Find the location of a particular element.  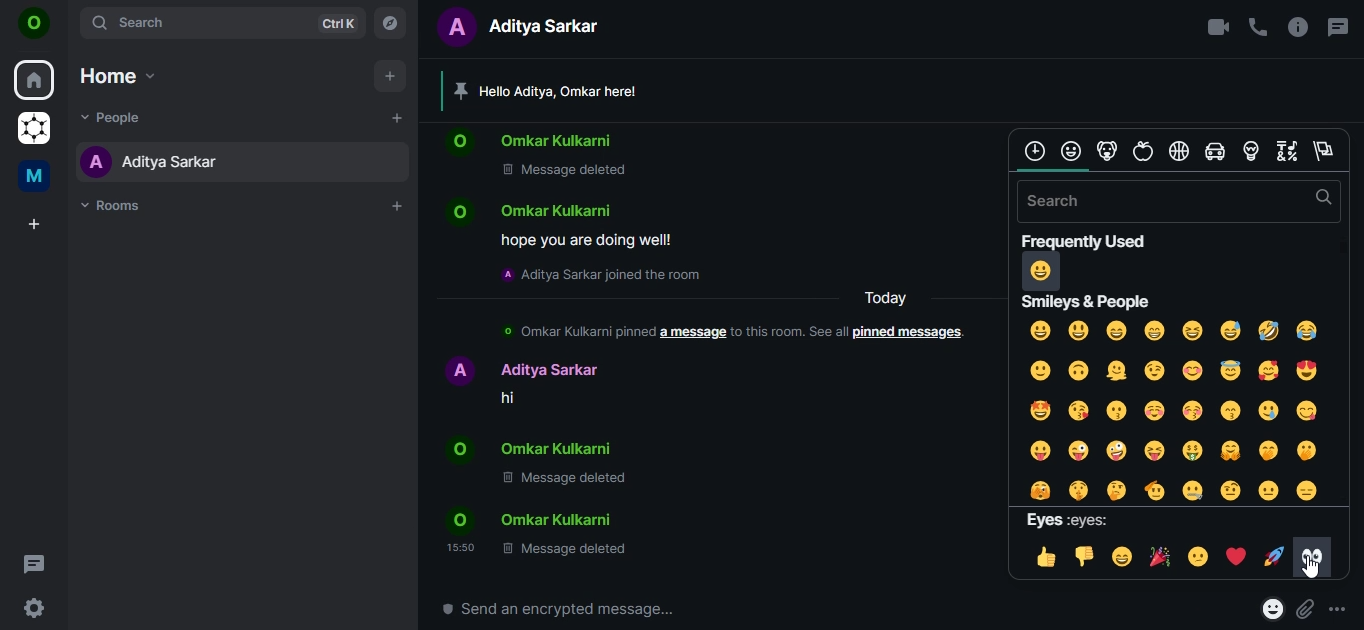

text is located at coordinates (1077, 520).